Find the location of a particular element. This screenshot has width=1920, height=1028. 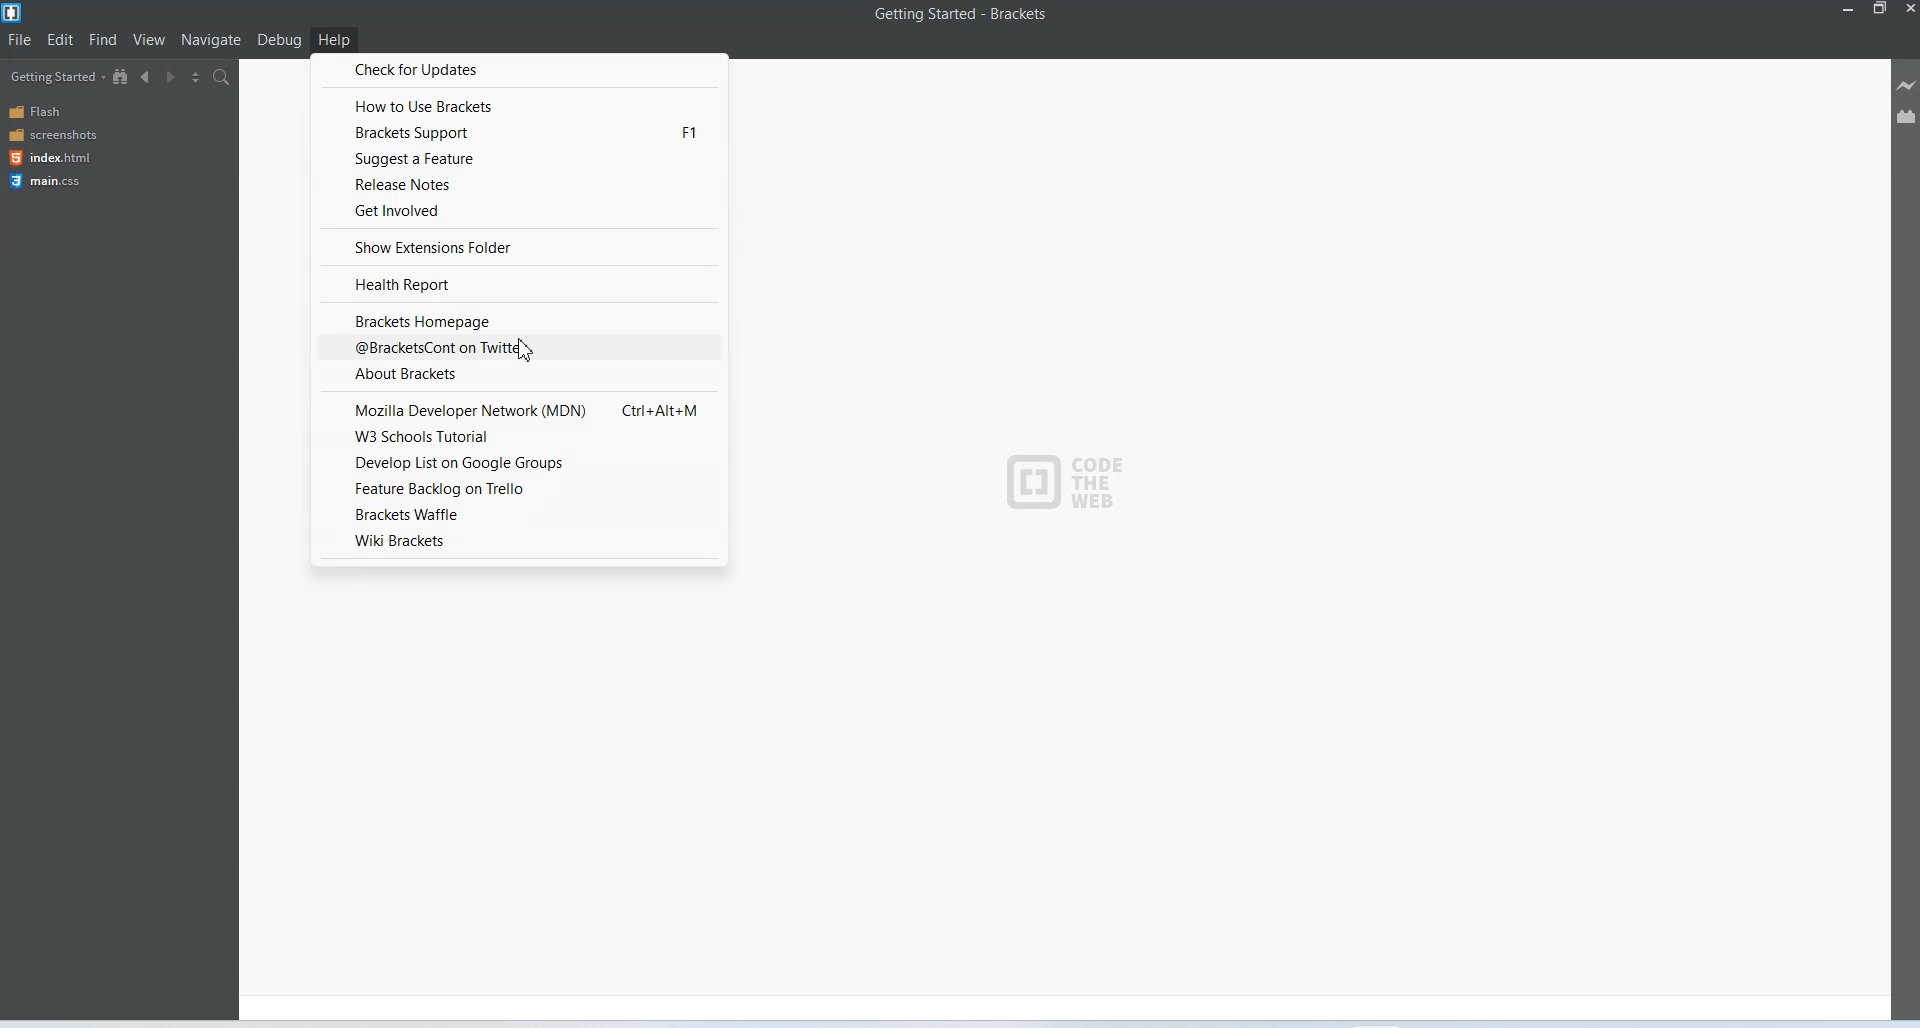

Split editor vertically and horizontally is located at coordinates (197, 78).